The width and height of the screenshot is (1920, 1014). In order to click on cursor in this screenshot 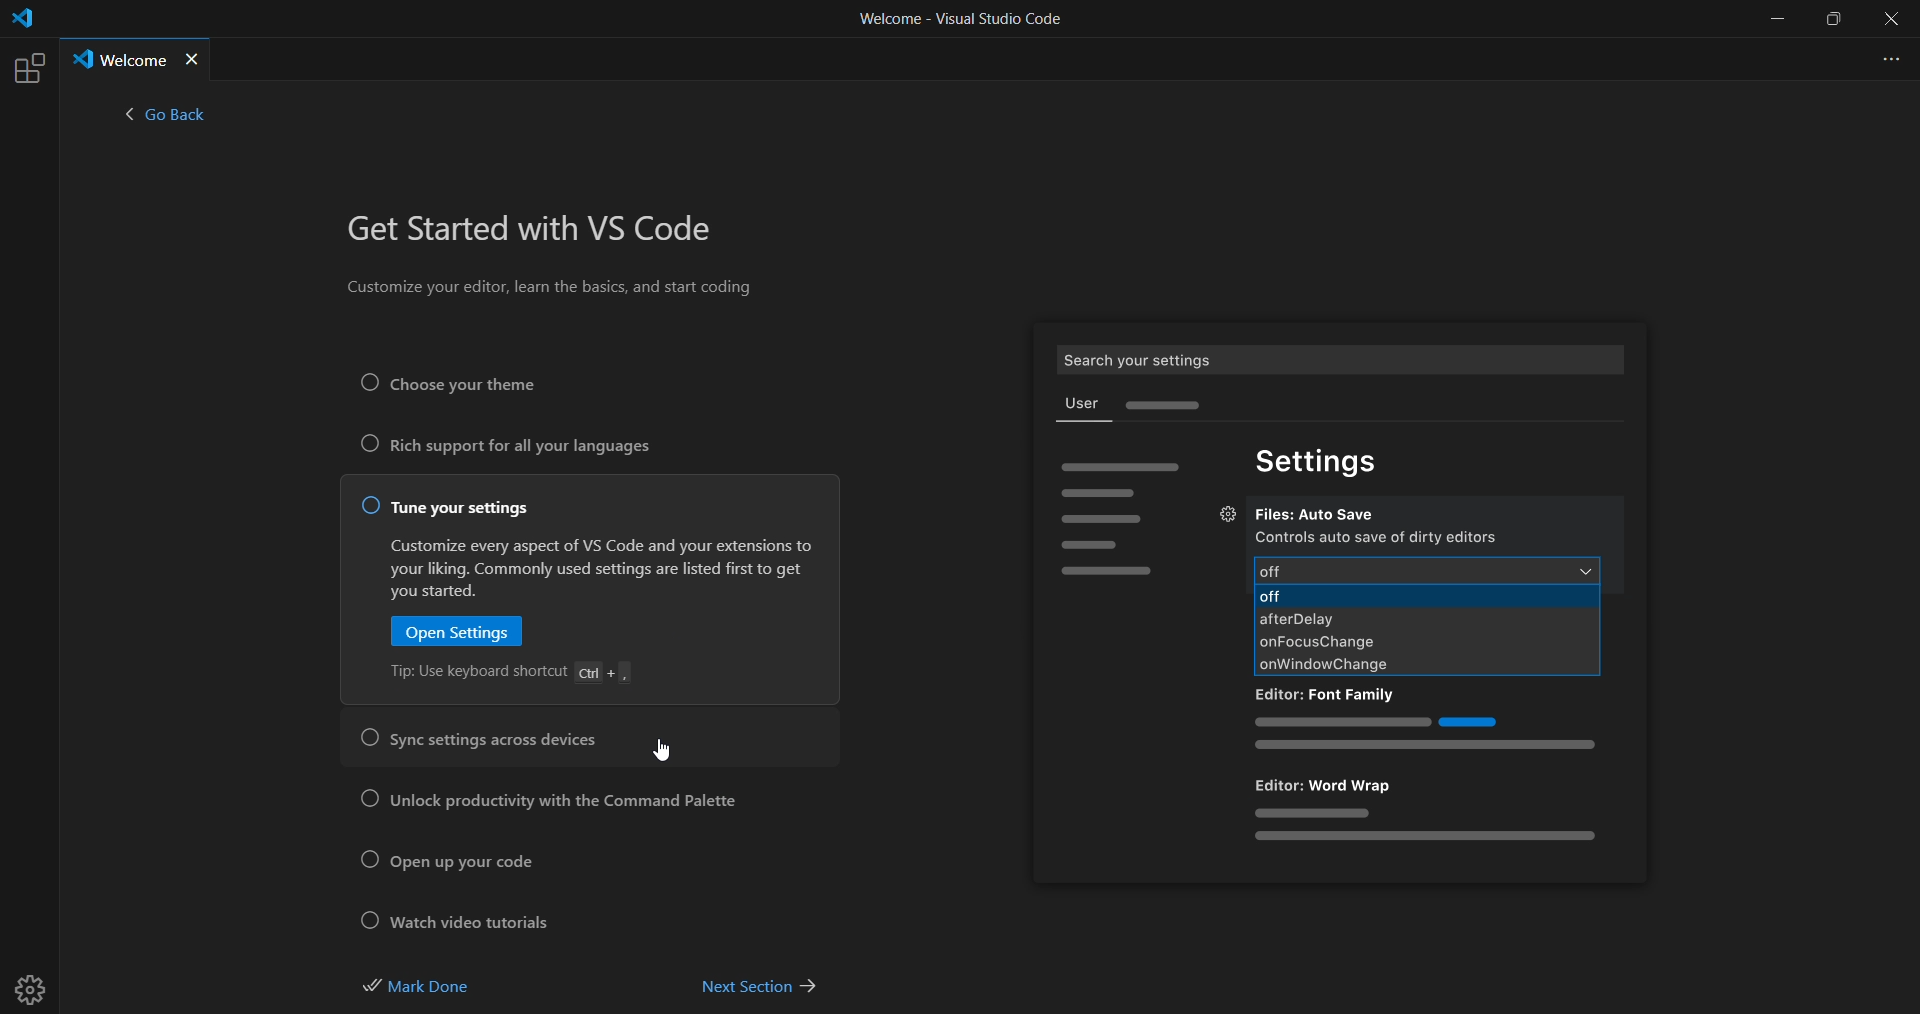, I will do `click(667, 748)`.